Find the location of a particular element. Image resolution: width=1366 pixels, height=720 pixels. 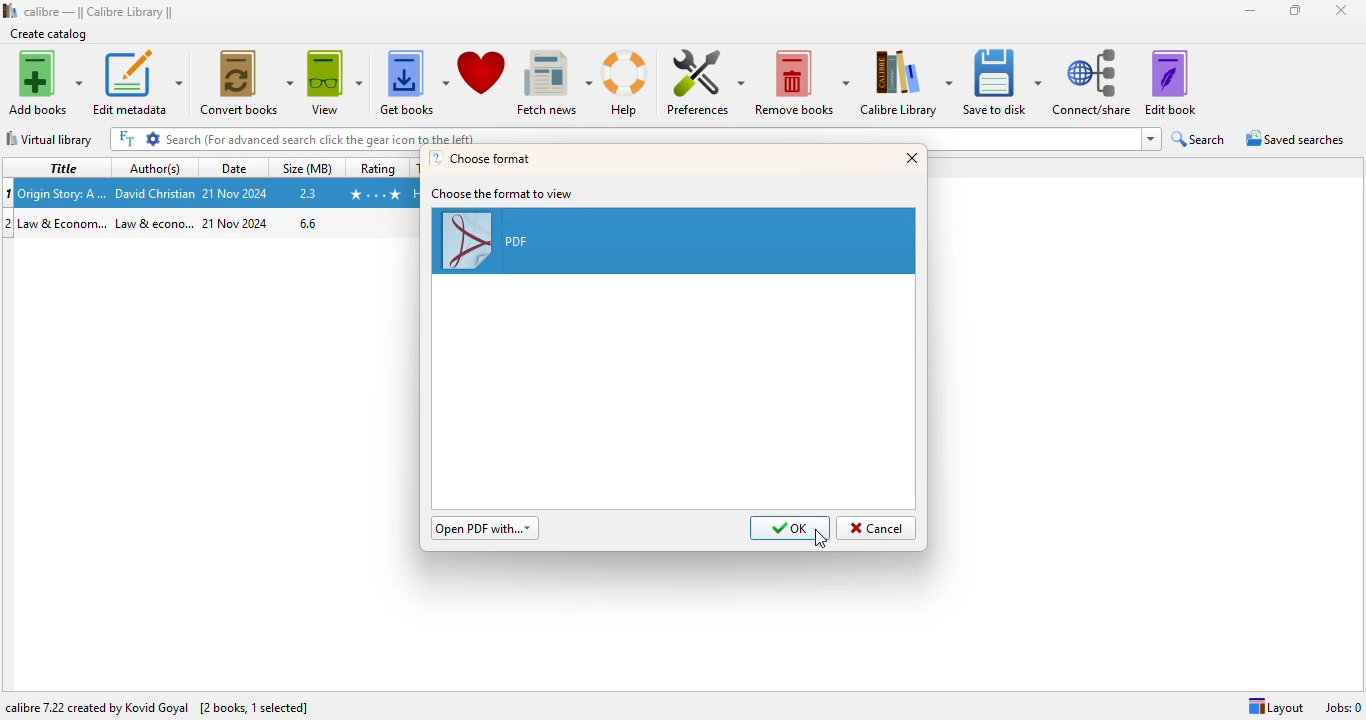

Open PDF with is located at coordinates (485, 528).